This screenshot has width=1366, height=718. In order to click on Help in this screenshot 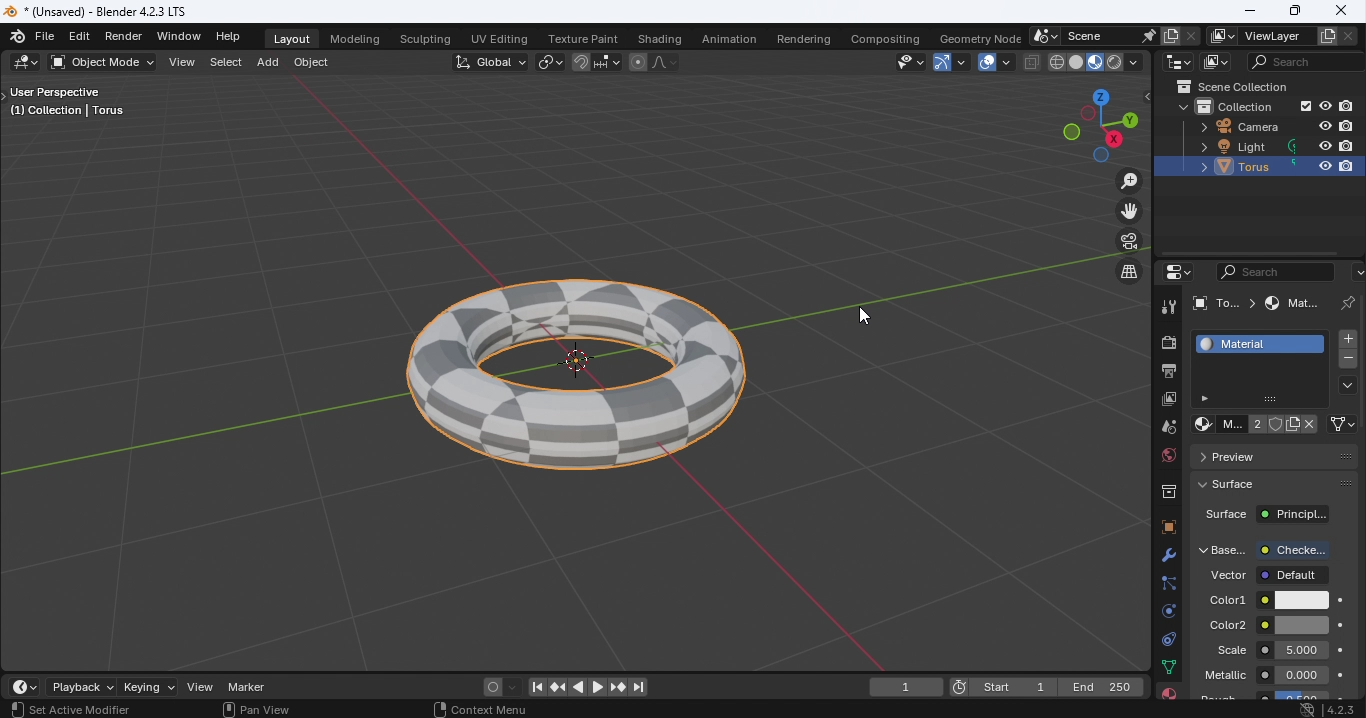, I will do `click(233, 37)`.